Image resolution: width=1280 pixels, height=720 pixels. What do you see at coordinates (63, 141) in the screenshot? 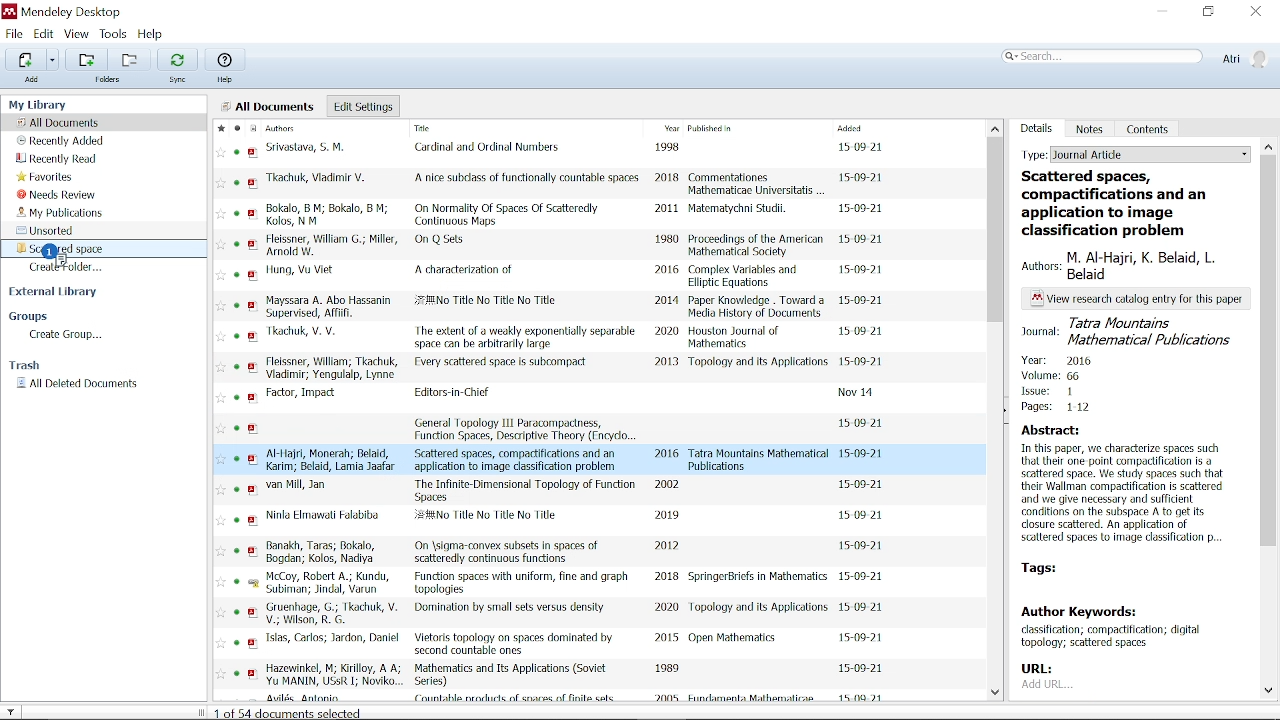
I see `Recently added` at bounding box center [63, 141].